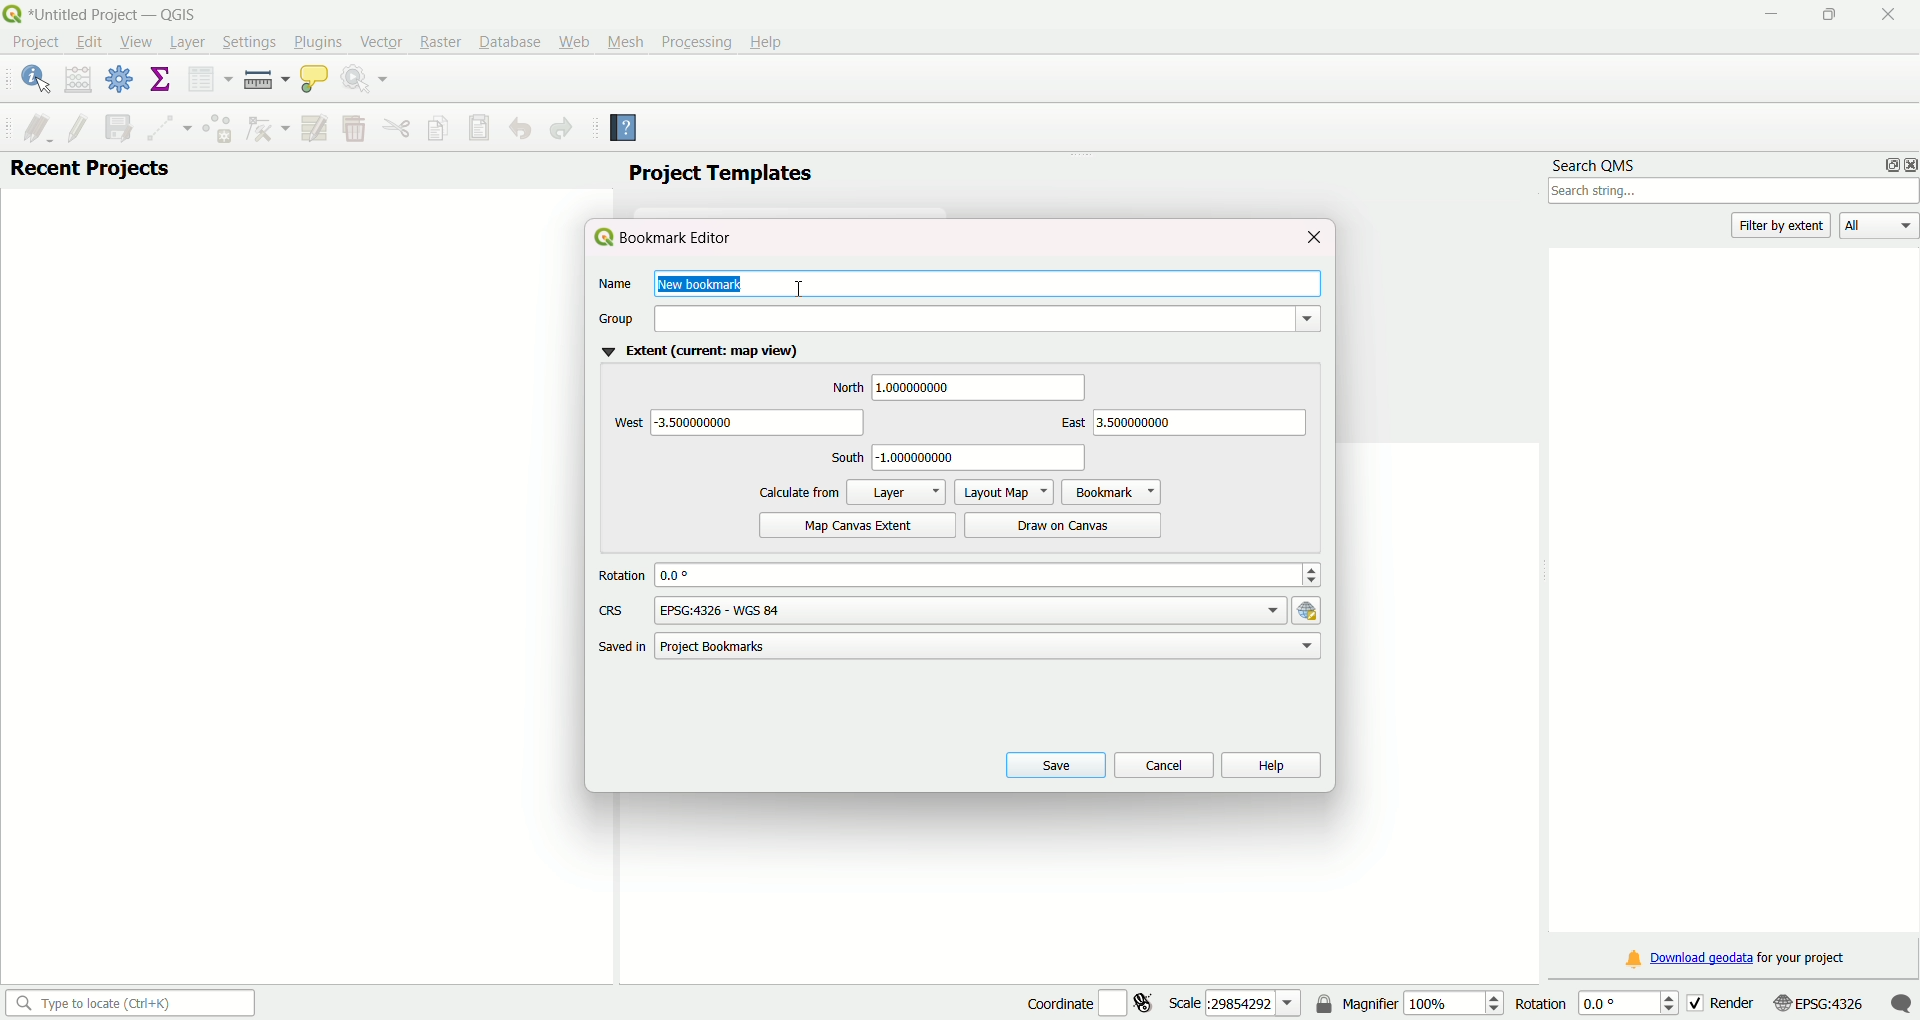  I want to click on map canvas extent, so click(854, 525).